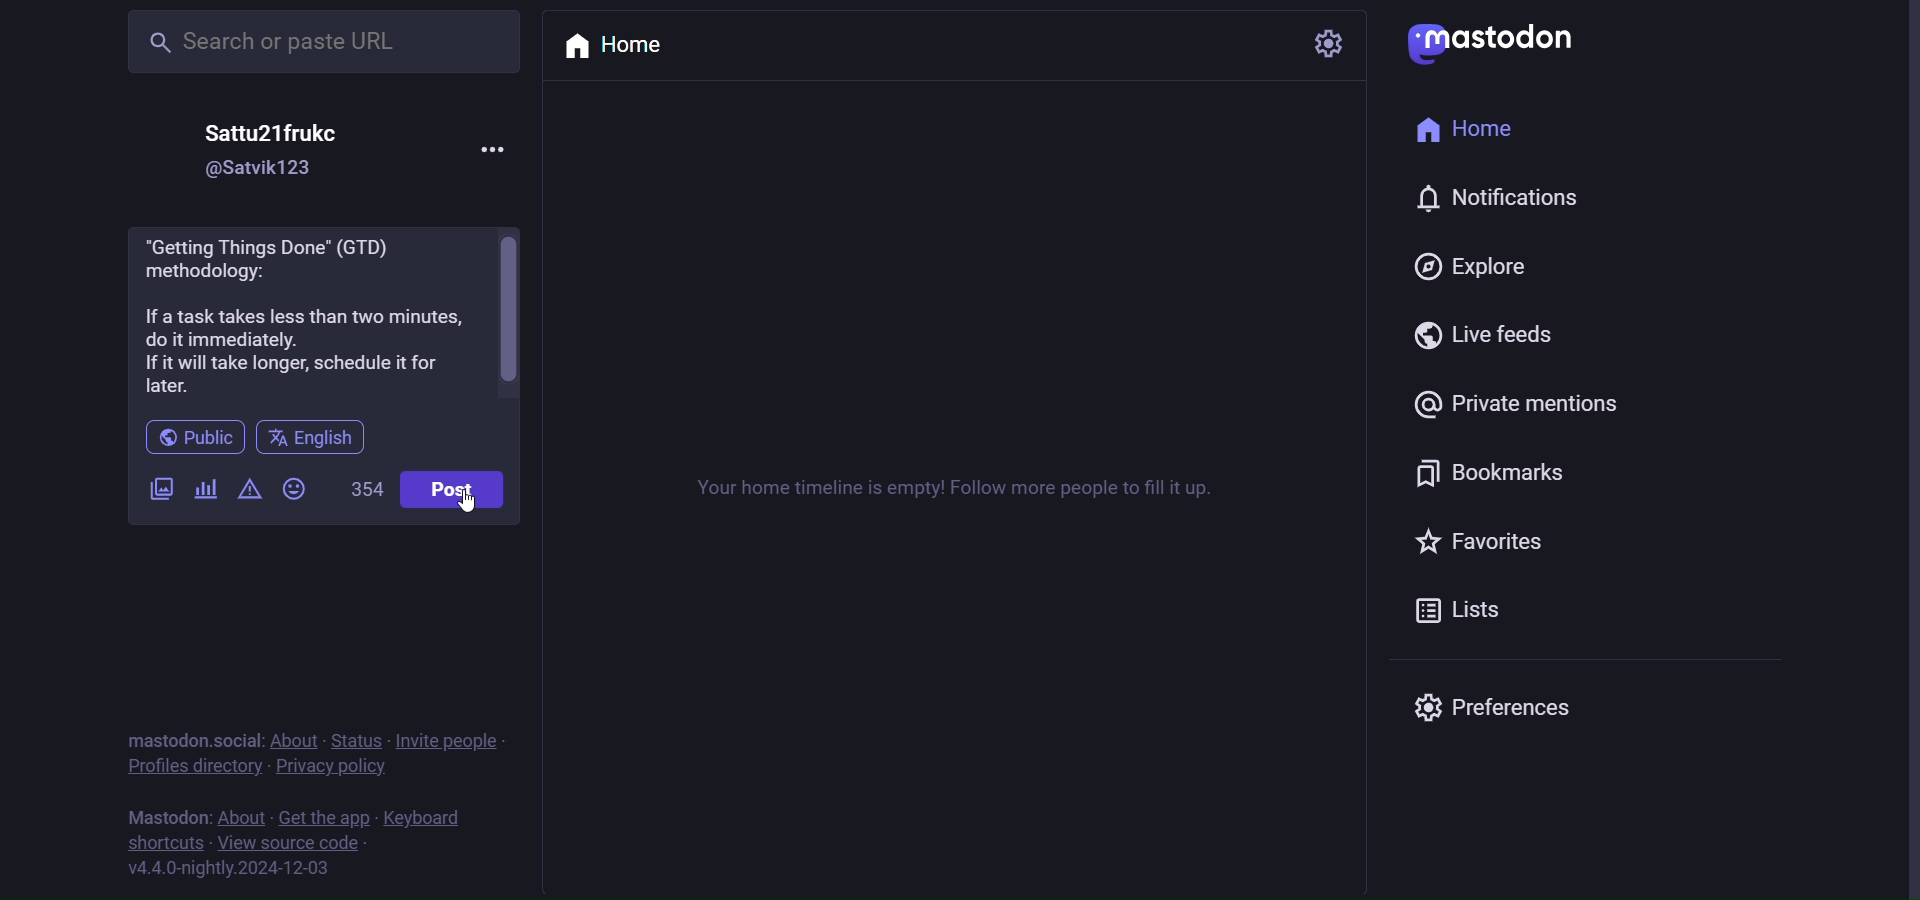 The width and height of the screenshot is (1920, 900). What do you see at coordinates (1500, 199) in the screenshot?
I see `notifiation` at bounding box center [1500, 199].